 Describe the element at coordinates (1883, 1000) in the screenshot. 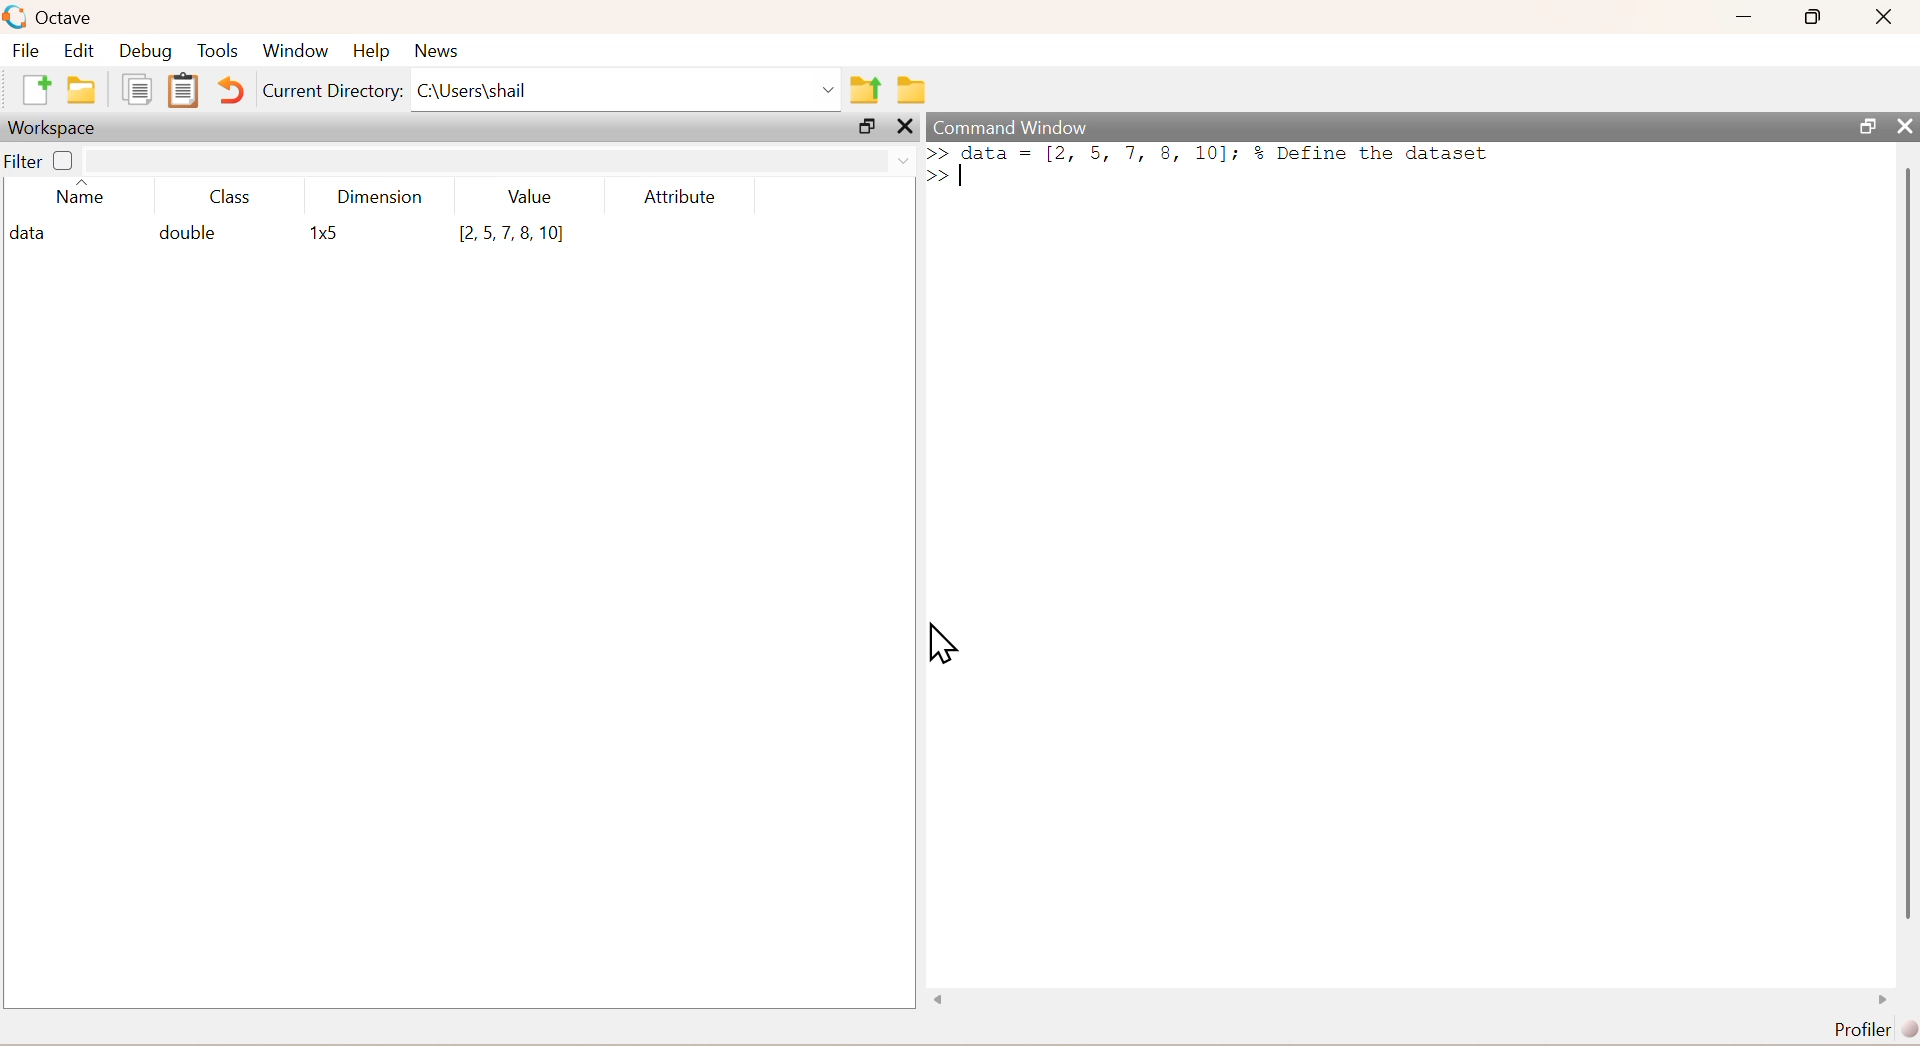

I see `scroll right` at that location.